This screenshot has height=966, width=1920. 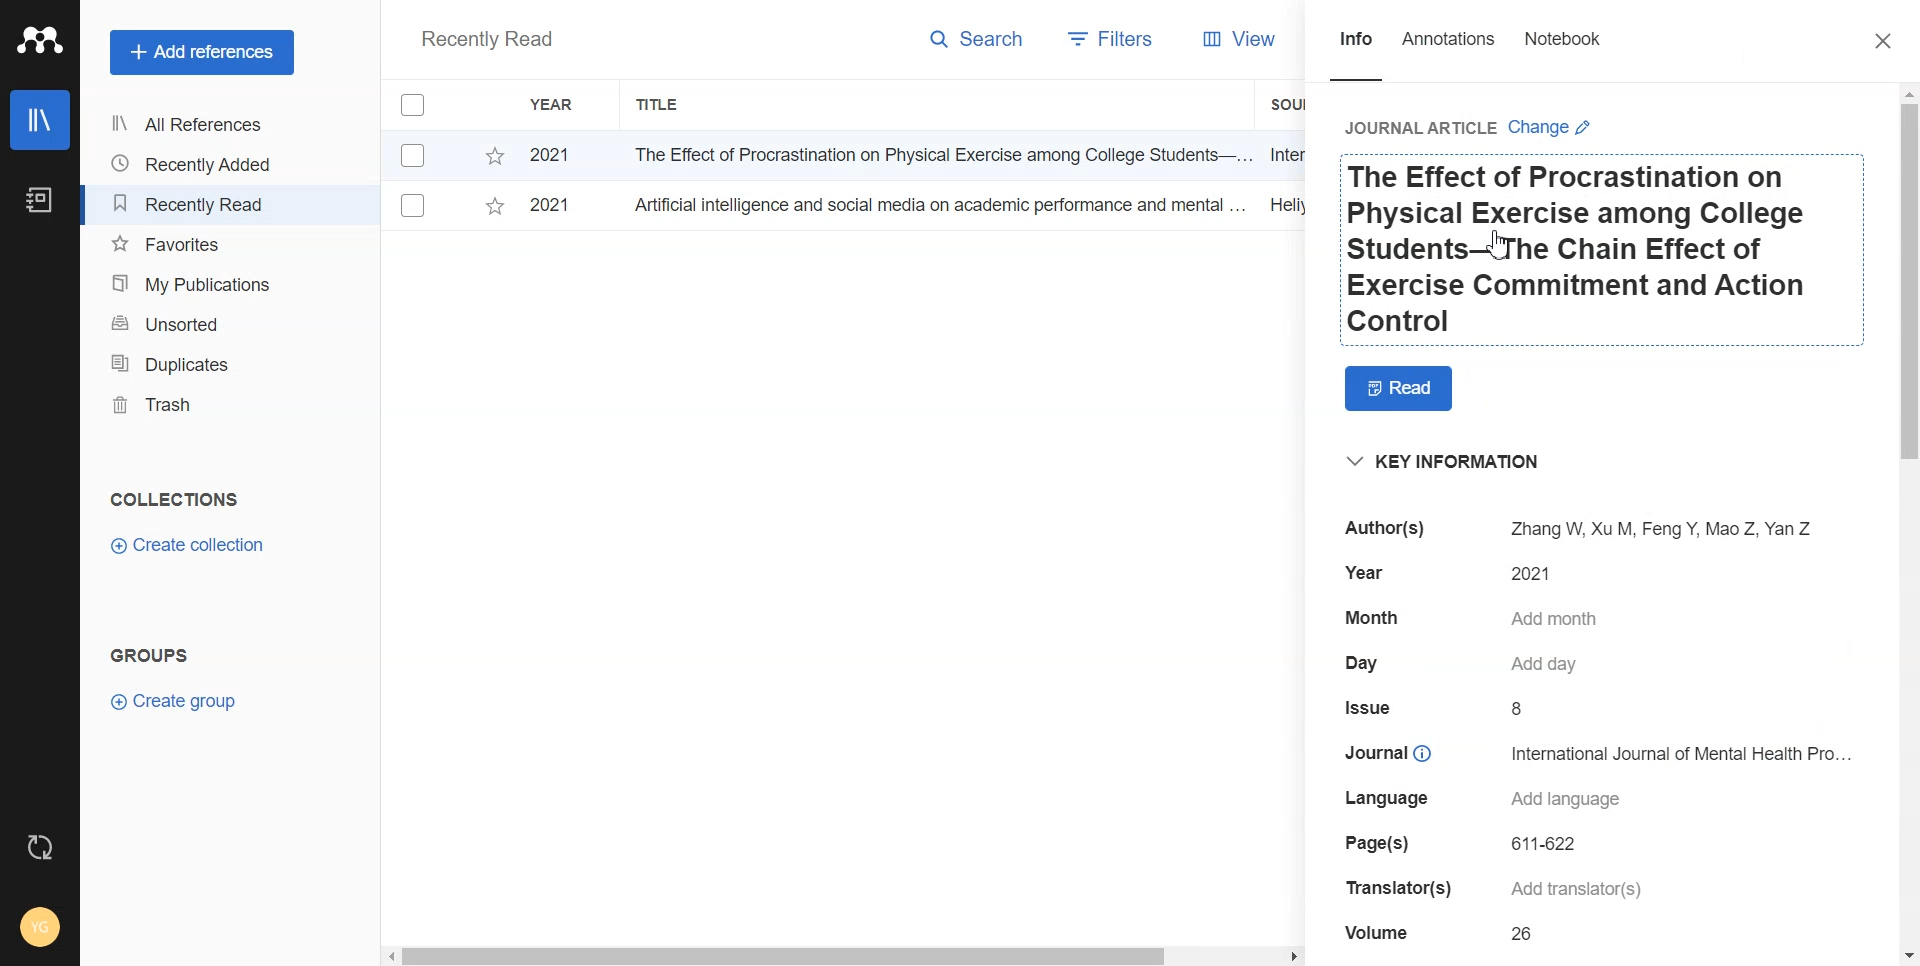 I want to click on Translator(s) Add translator(s), so click(x=1540, y=891).